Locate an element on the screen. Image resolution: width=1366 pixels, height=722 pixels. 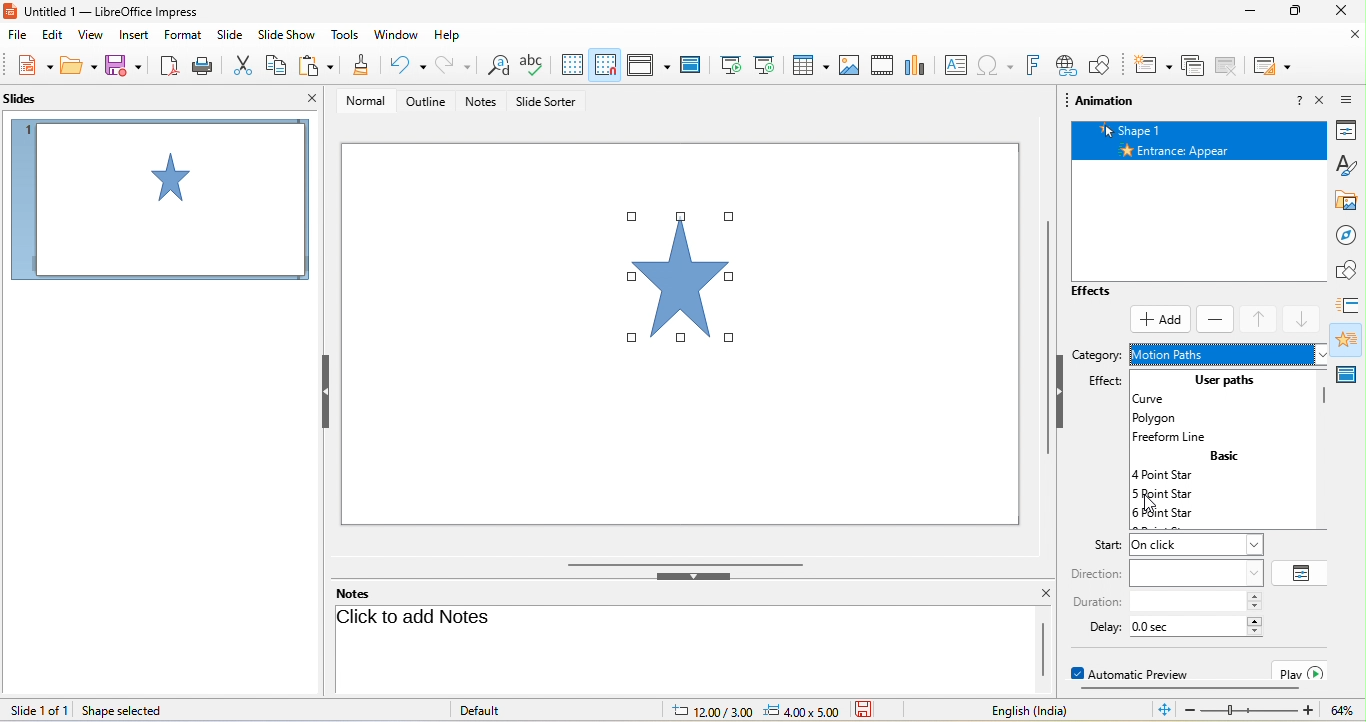
clone formatting is located at coordinates (360, 64).